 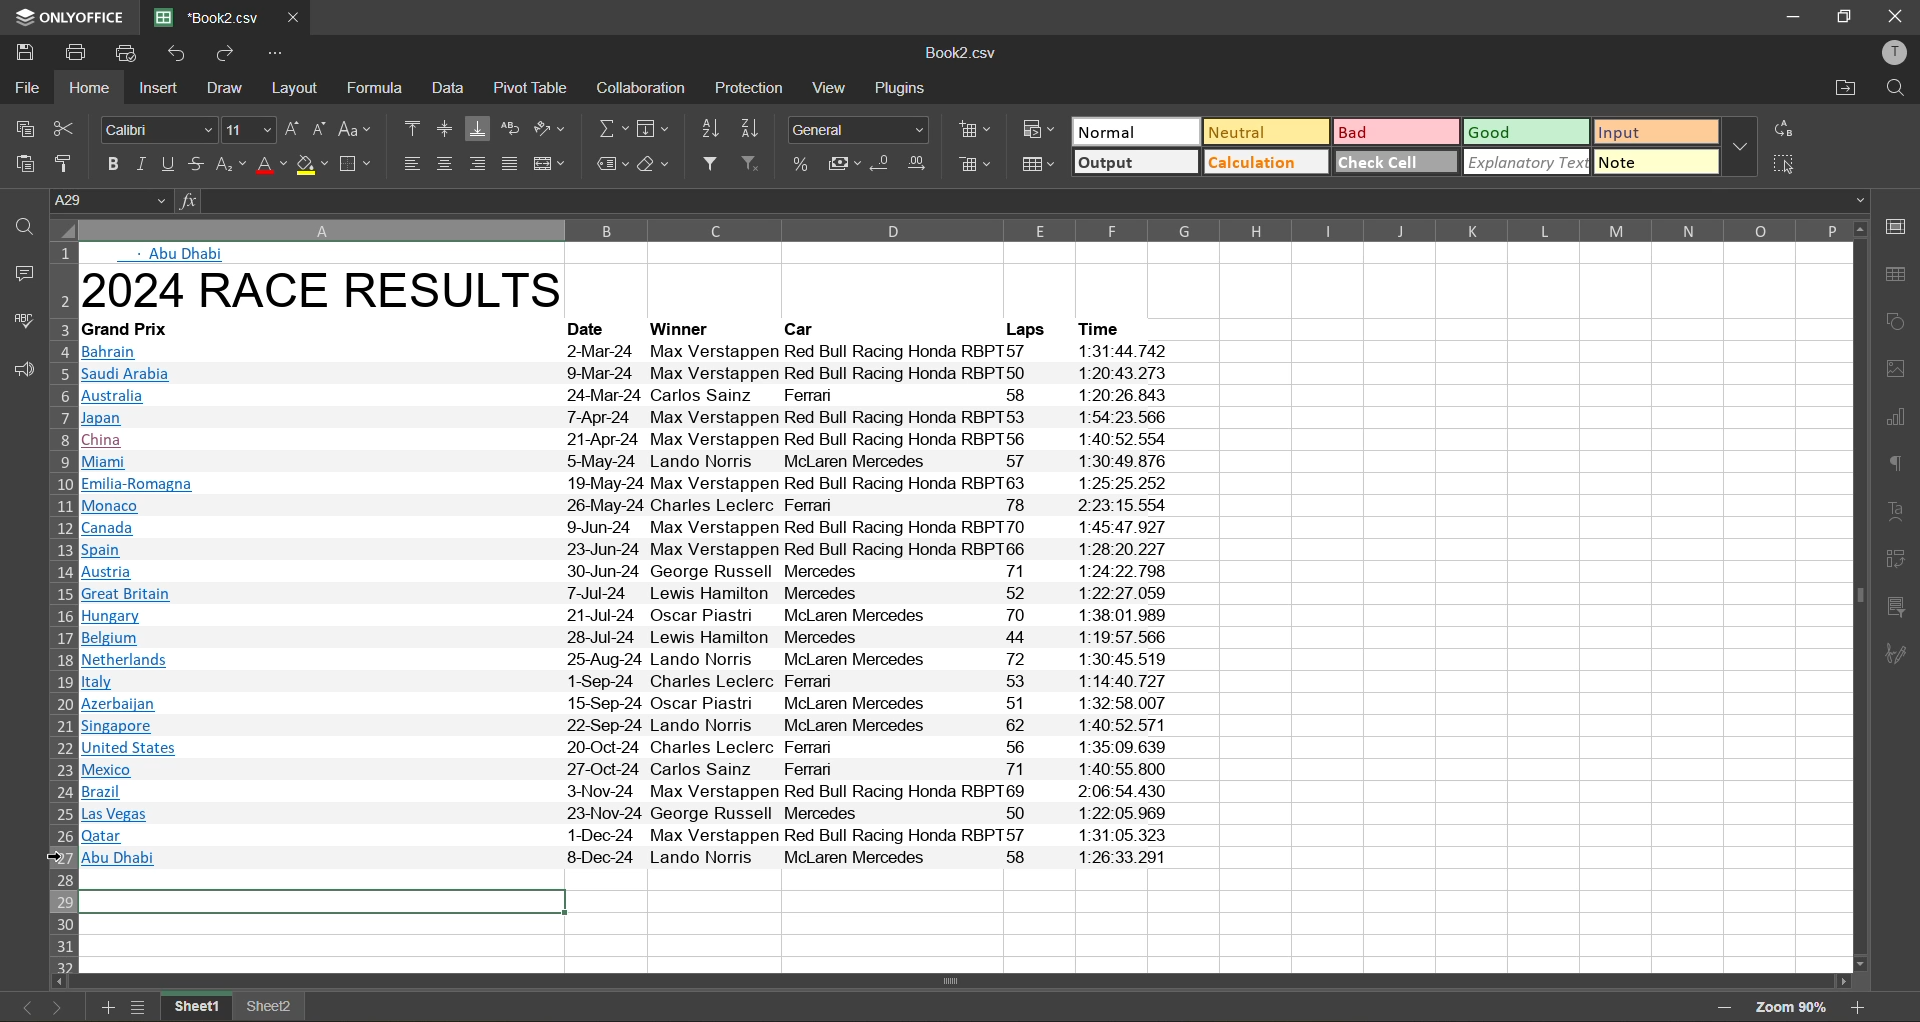 What do you see at coordinates (1898, 564) in the screenshot?
I see `pivot table` at bounding box center [1898, 564].